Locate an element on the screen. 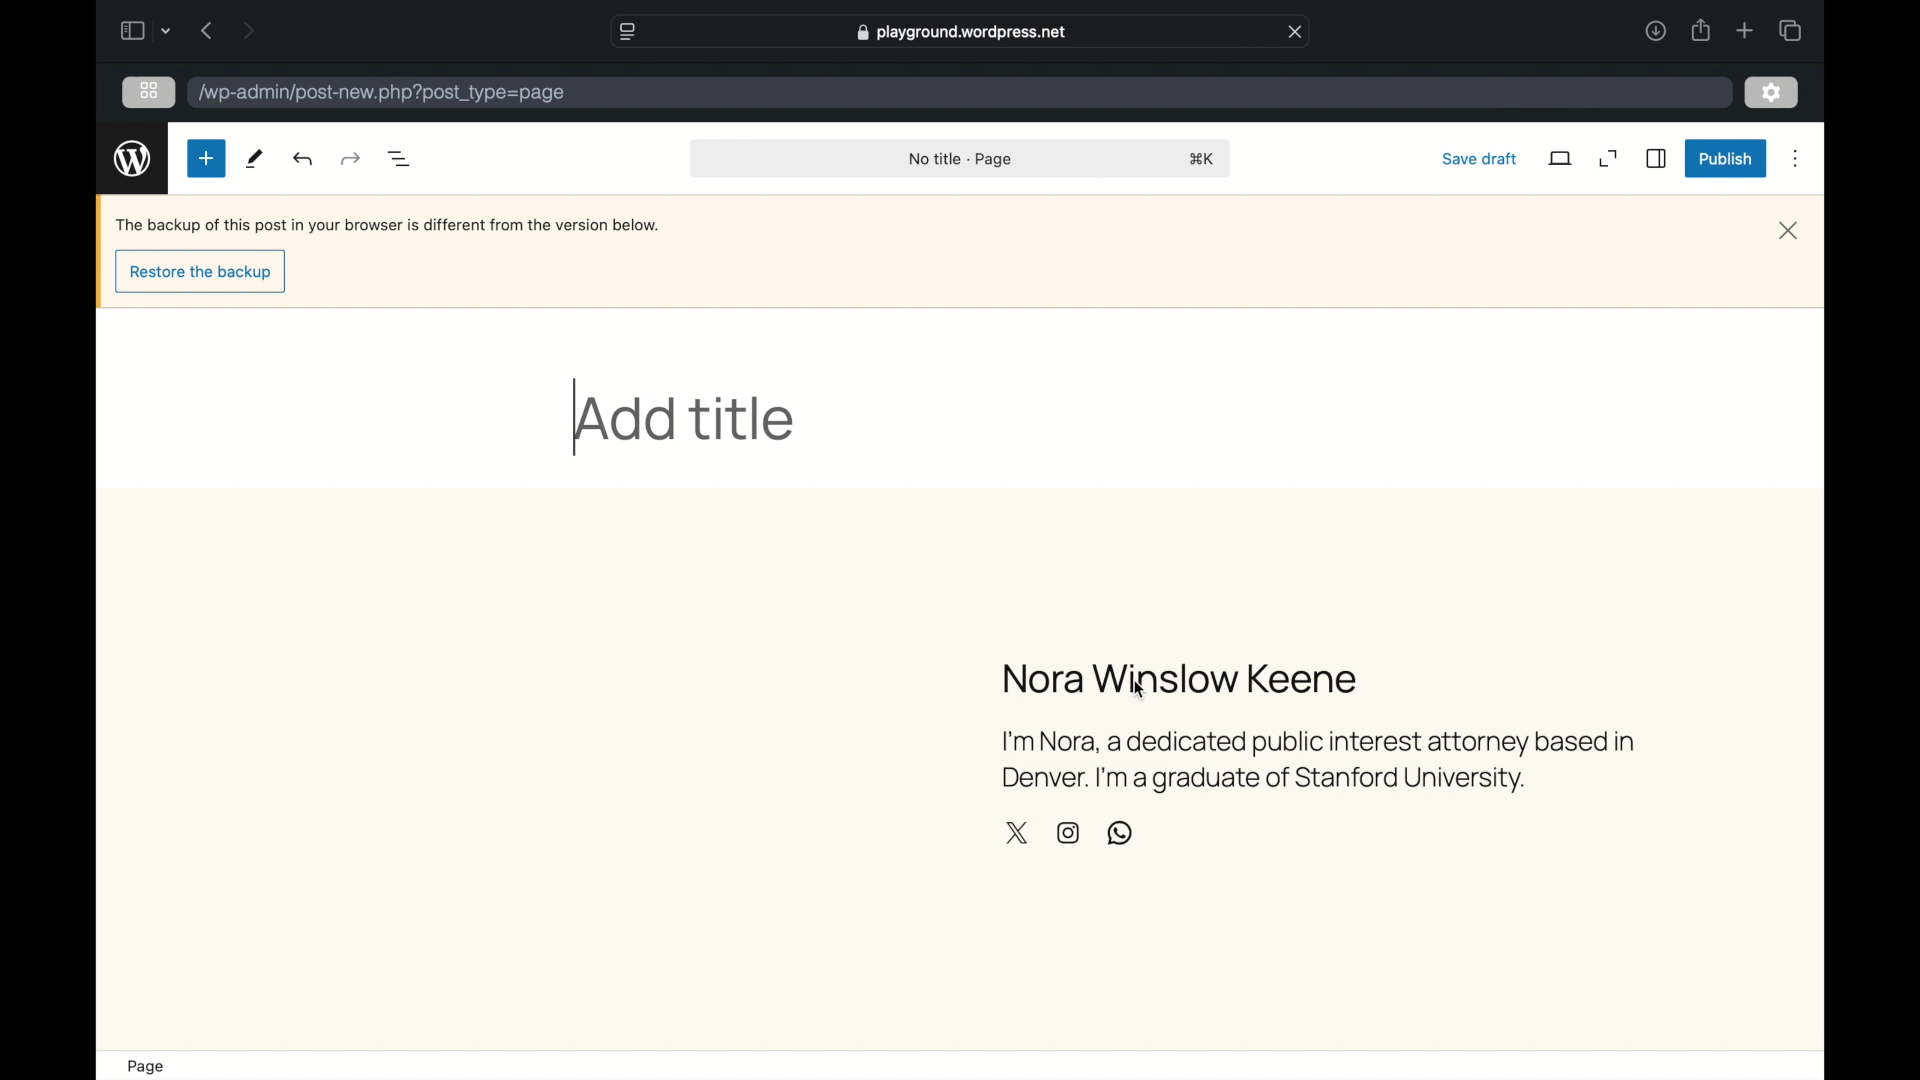 Image resolution: width=1920 pixels, height=1080 pixels. website settings is located at coordinates (626, 32).